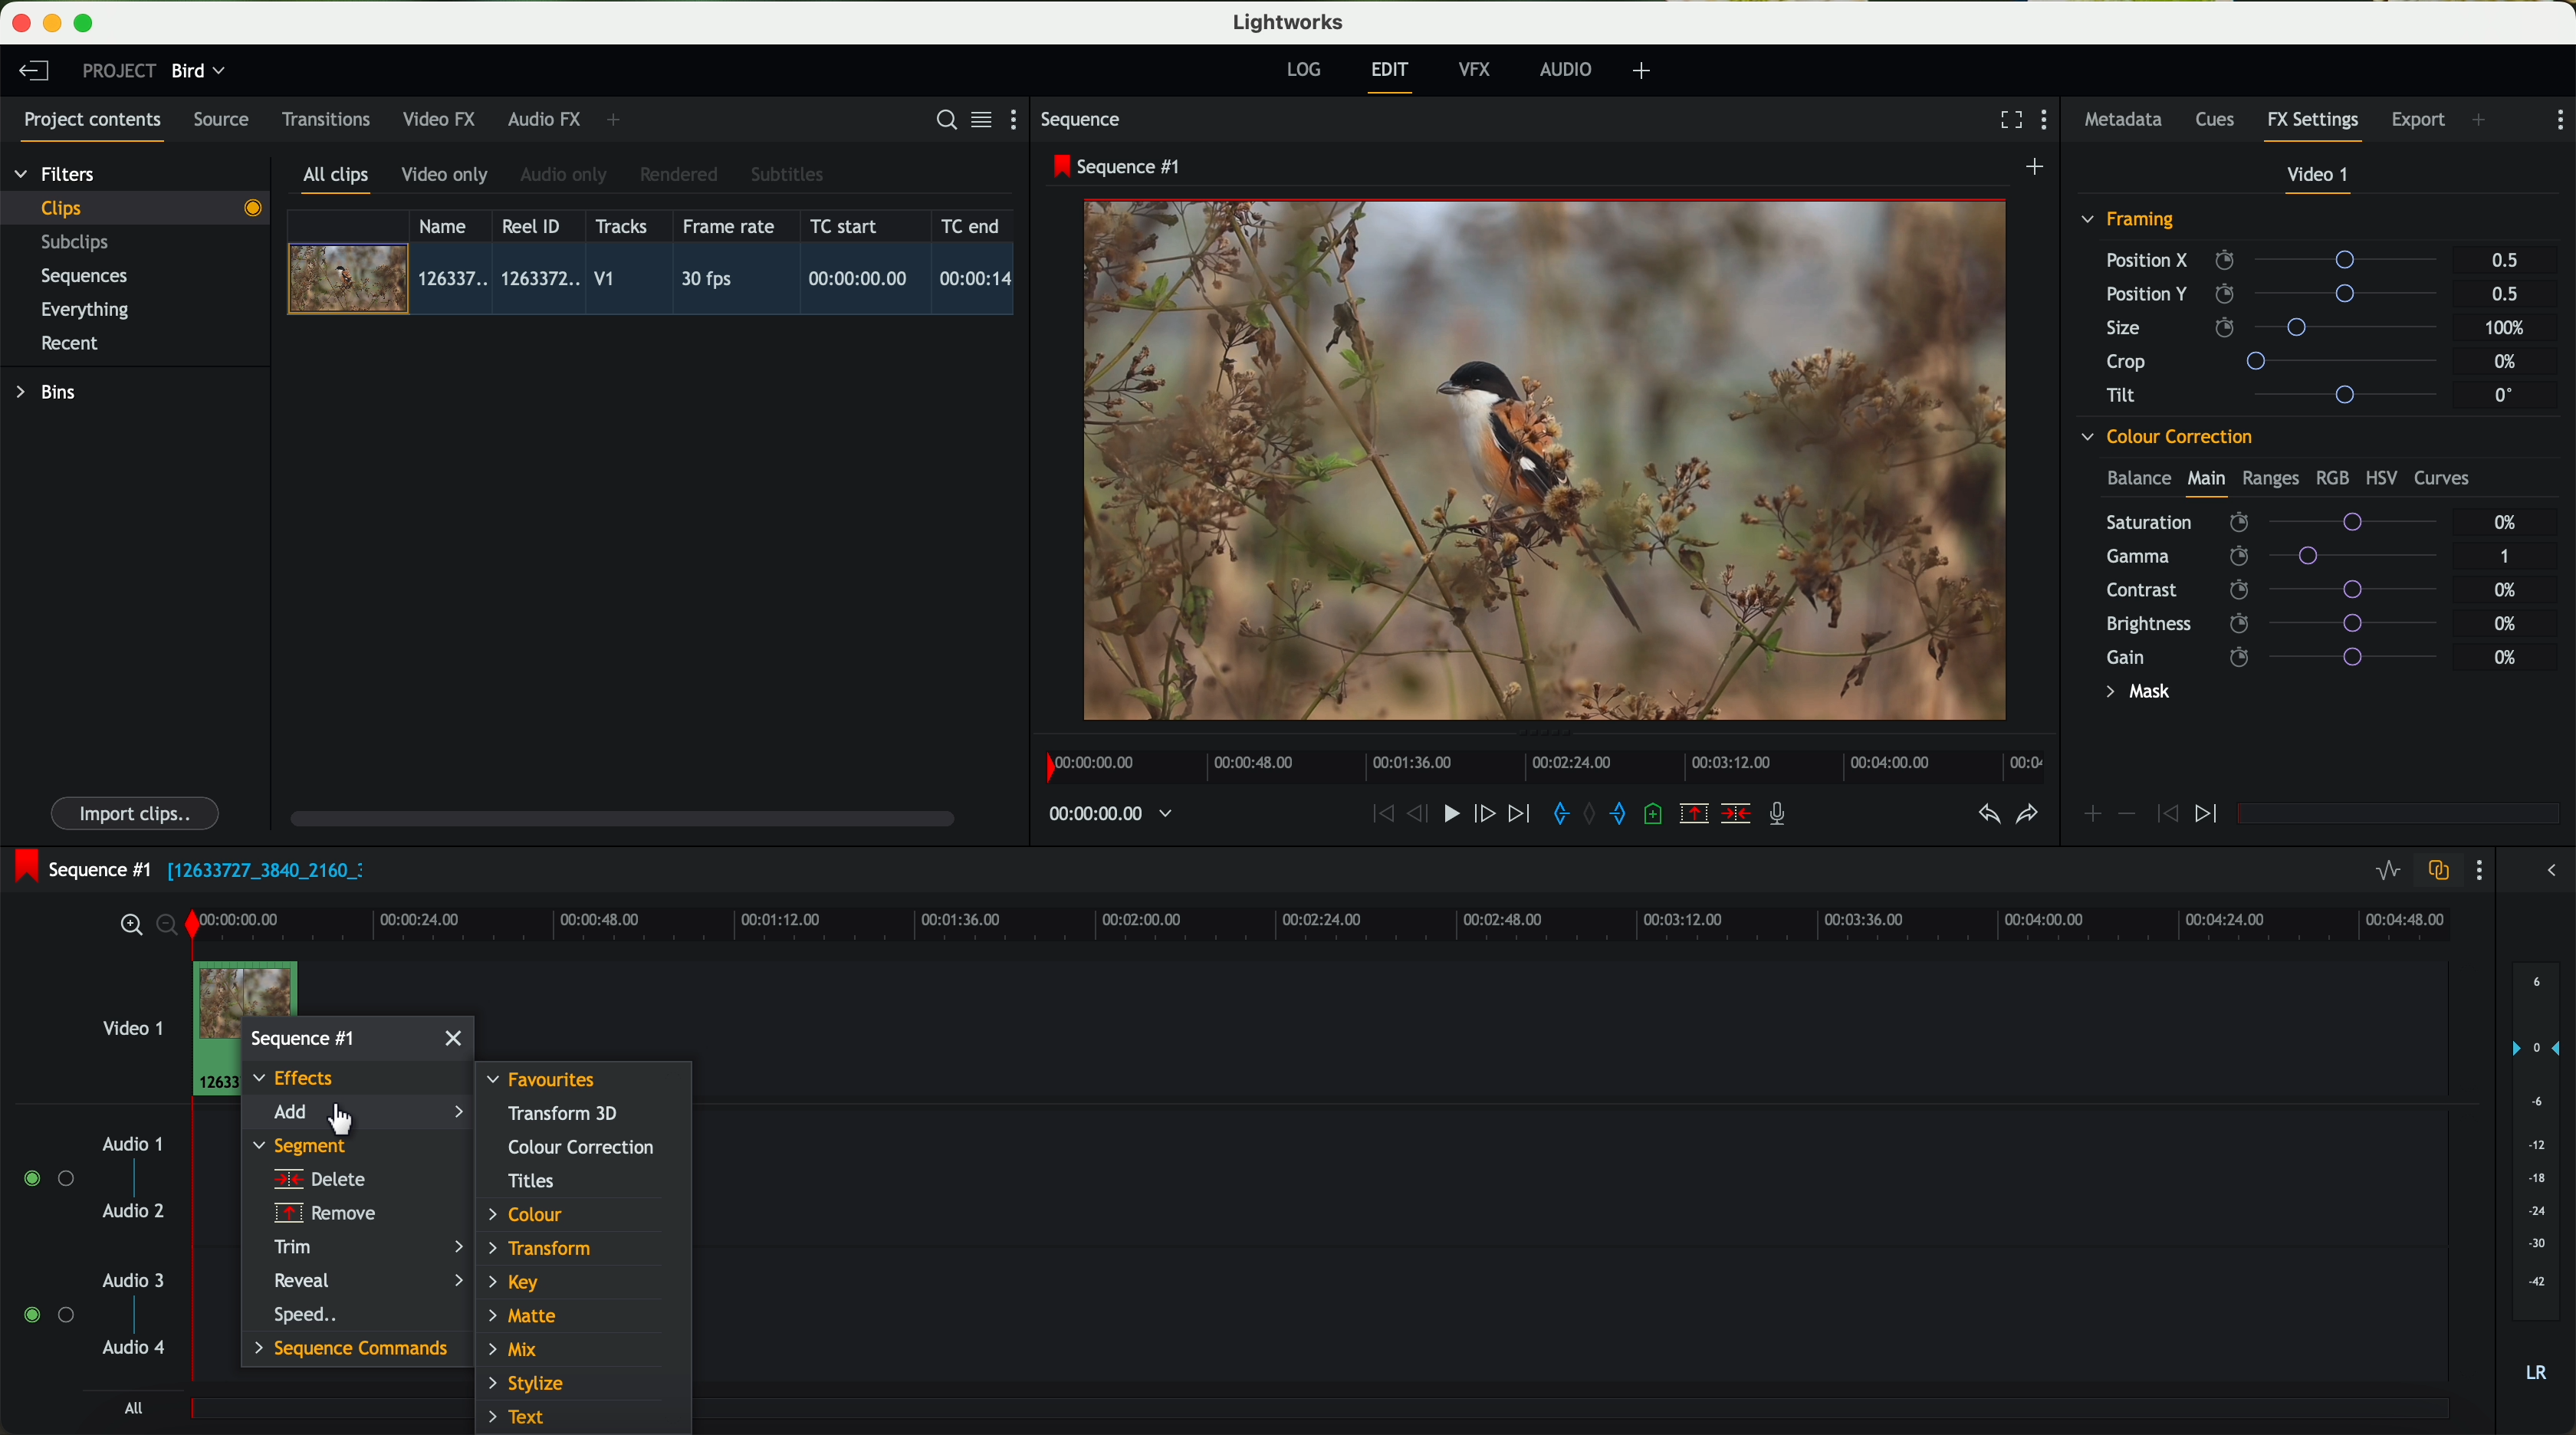 The height and width of the screenshot is (1435, 2576). I want to click on bins, so click(49, 393).